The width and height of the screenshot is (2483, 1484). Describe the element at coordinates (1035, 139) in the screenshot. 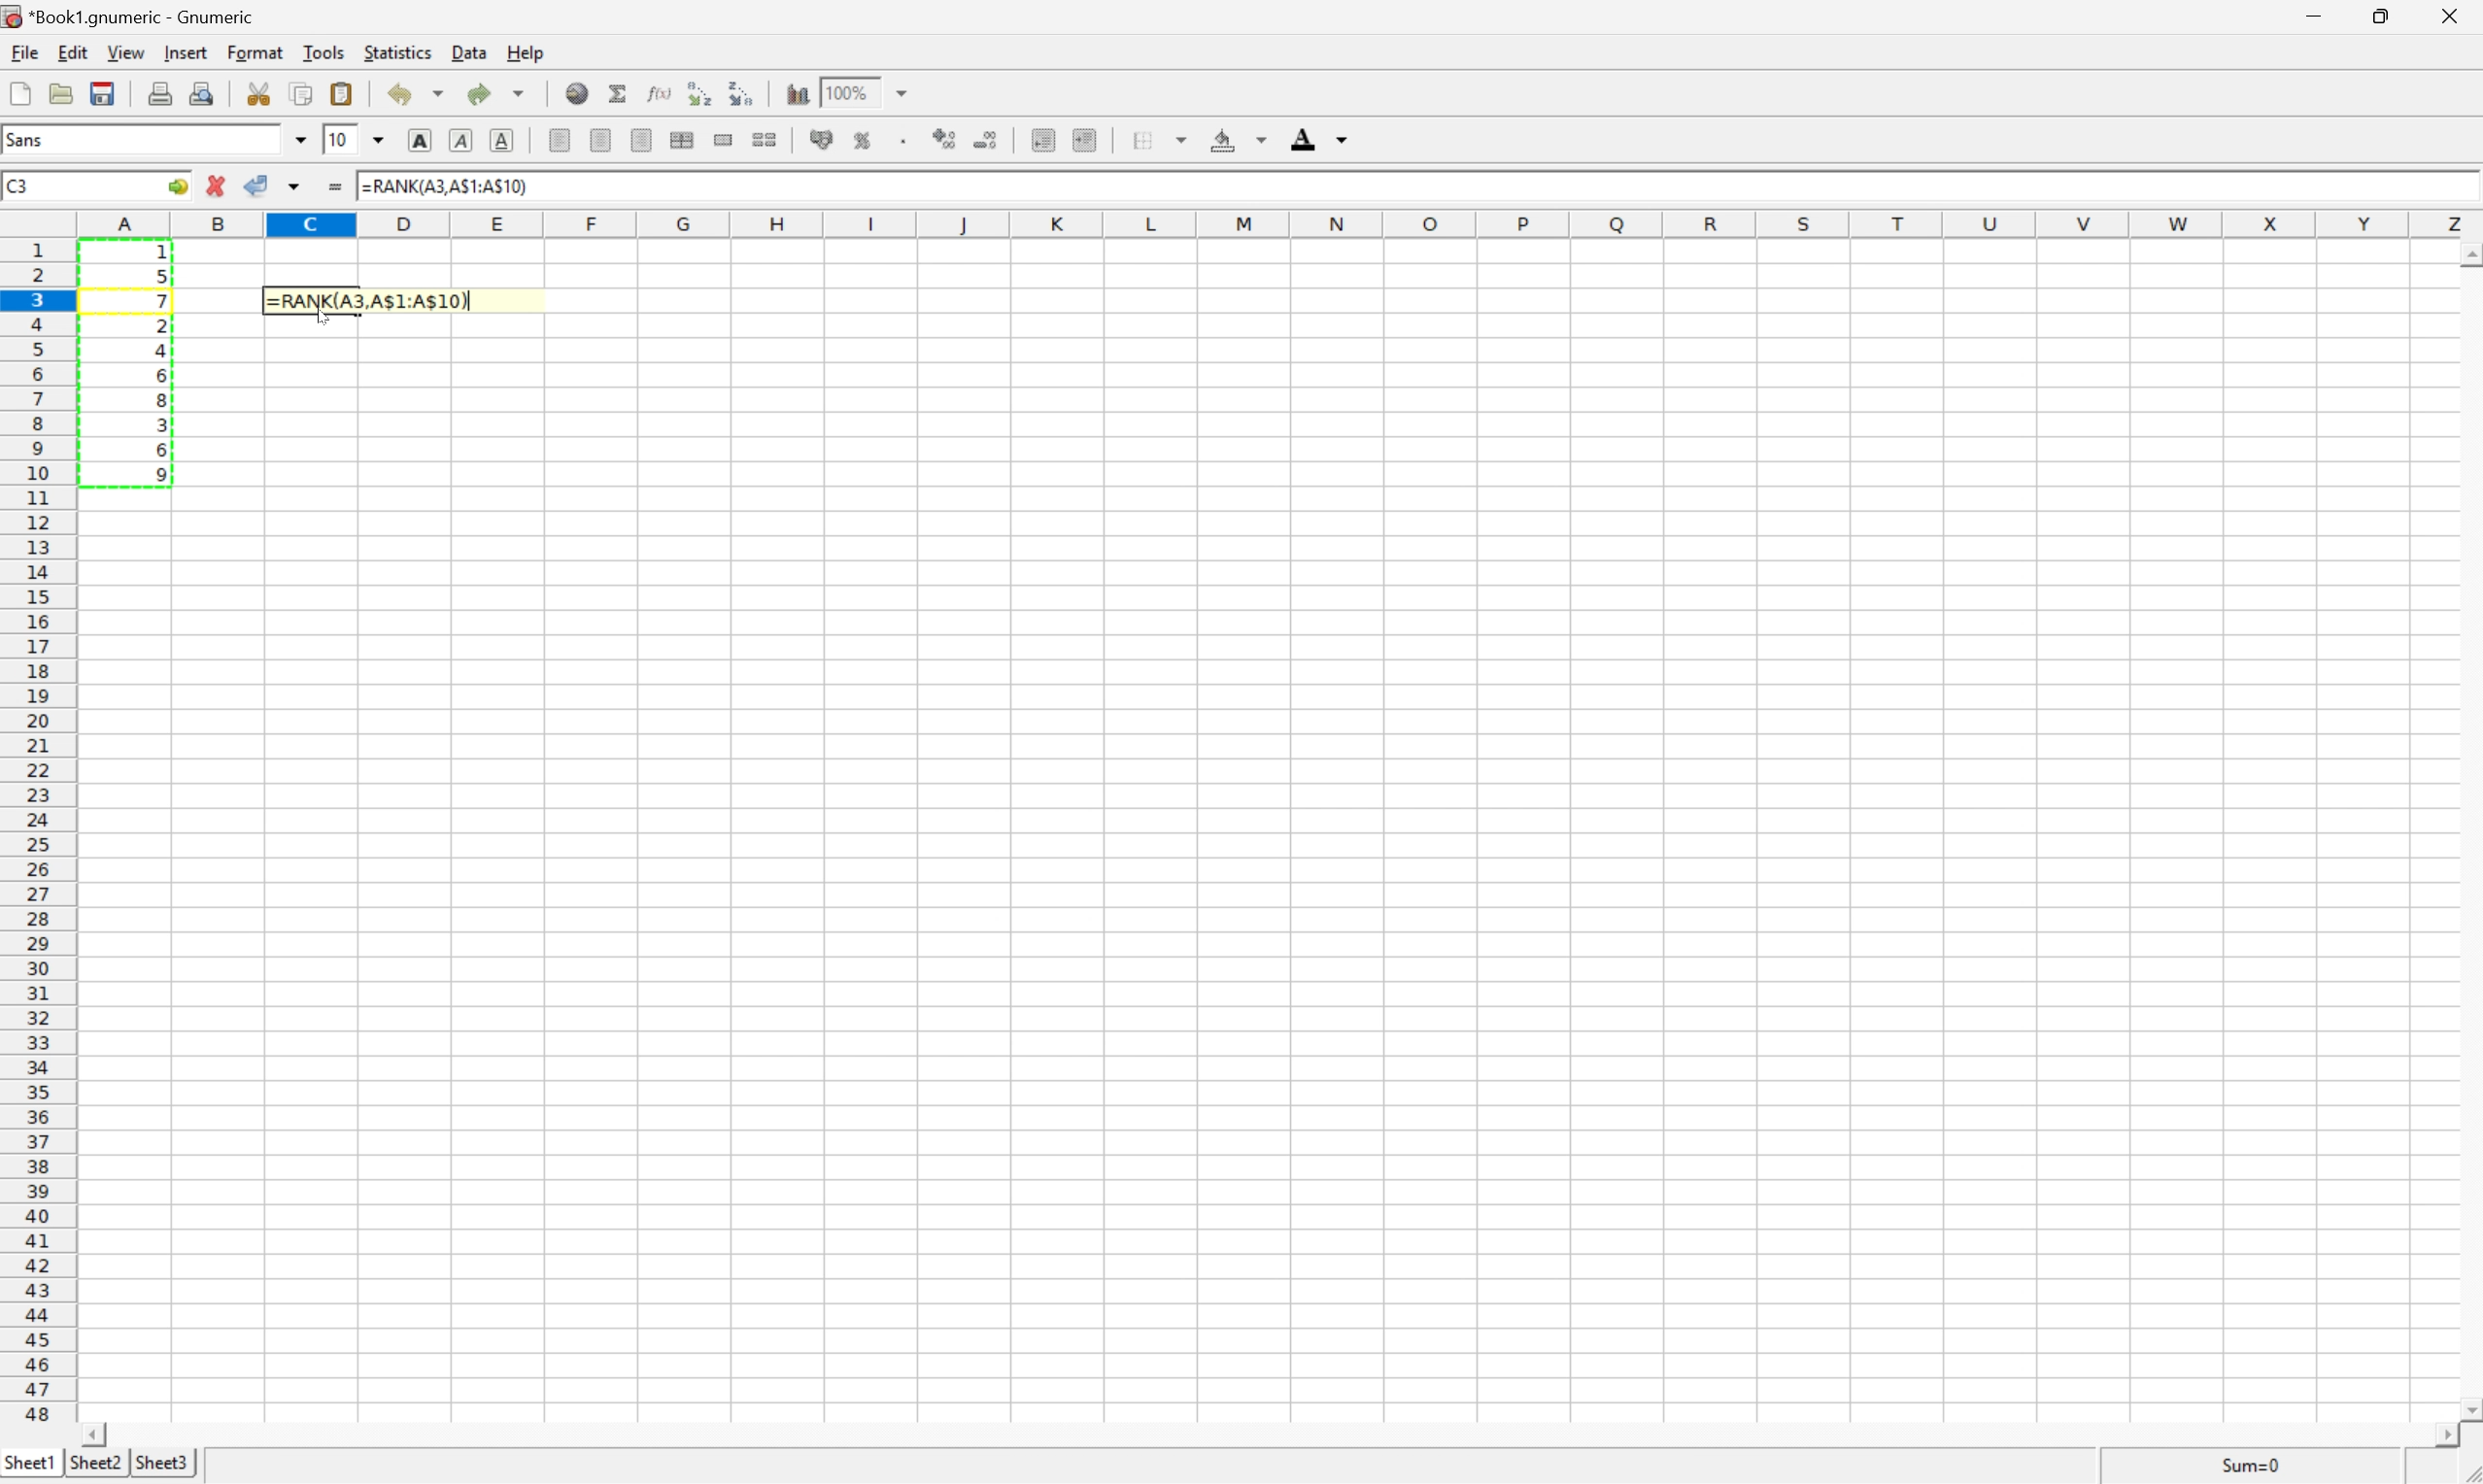

I see `decrease indent` at that location.